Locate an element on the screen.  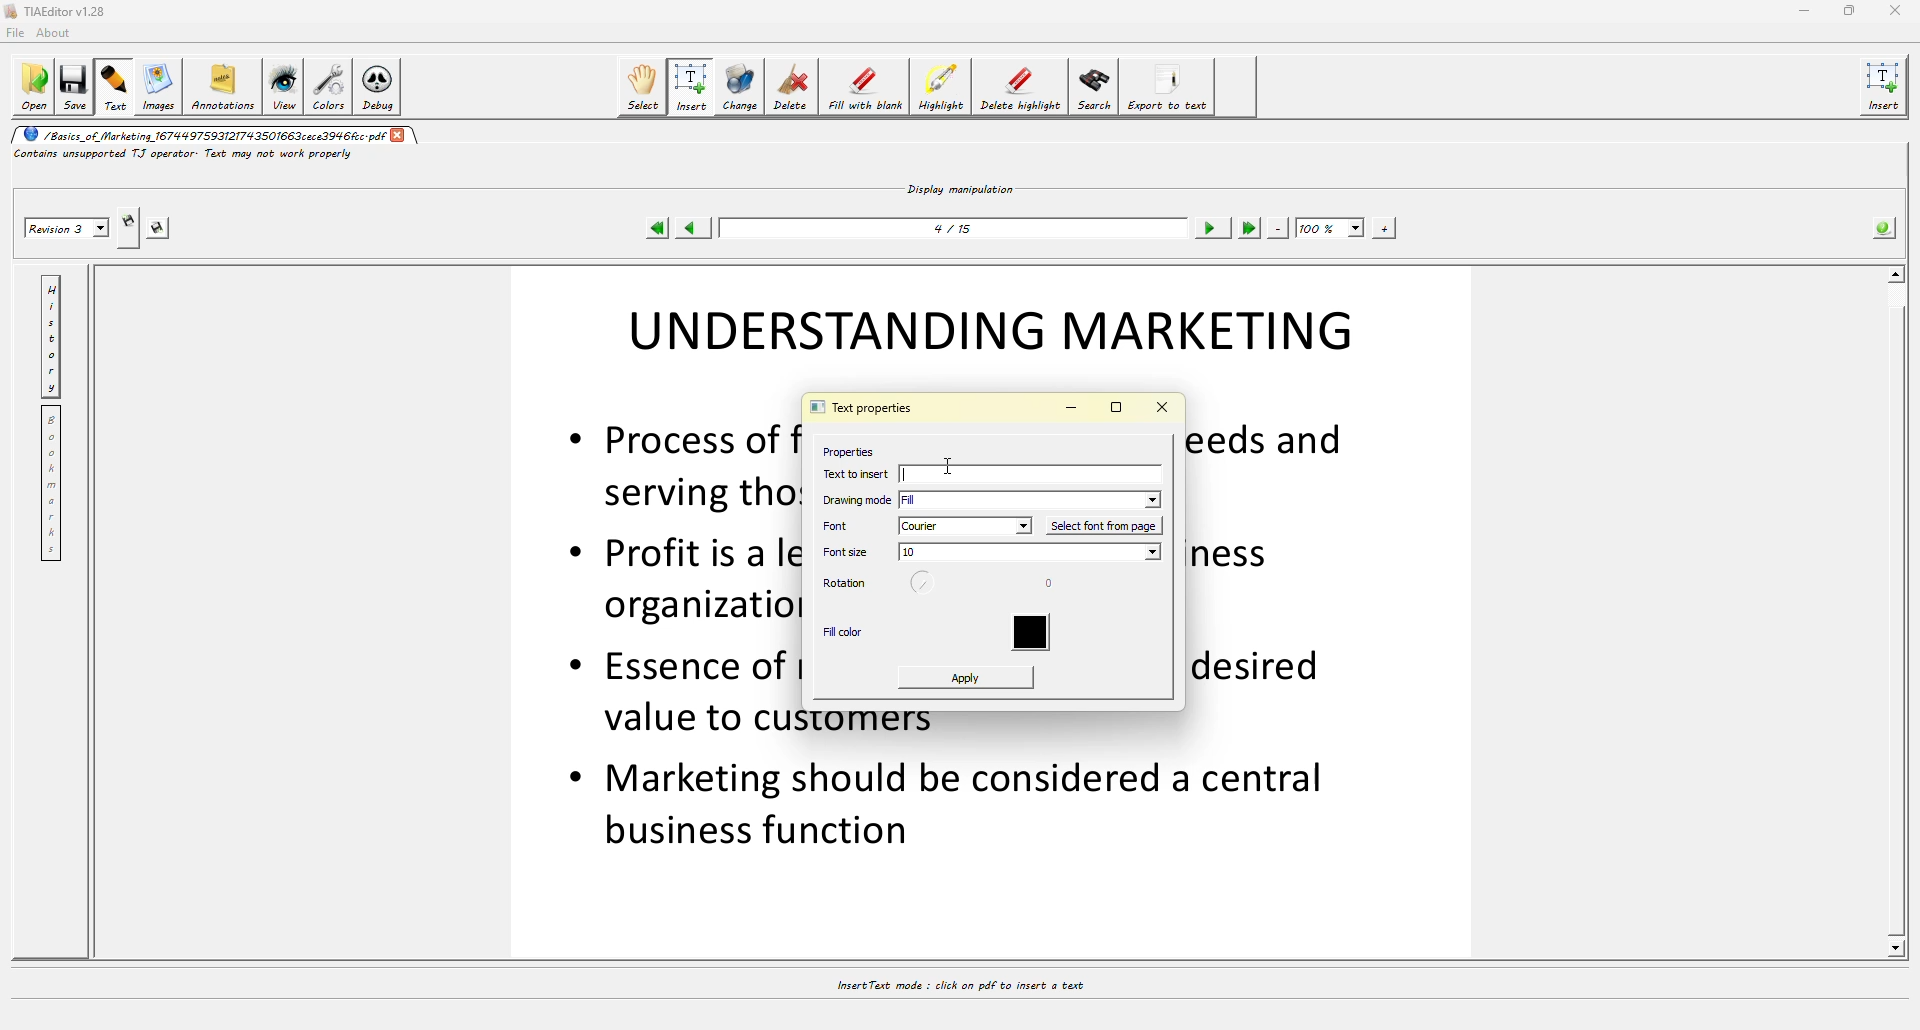
size is located at coordinates (1029, 554).